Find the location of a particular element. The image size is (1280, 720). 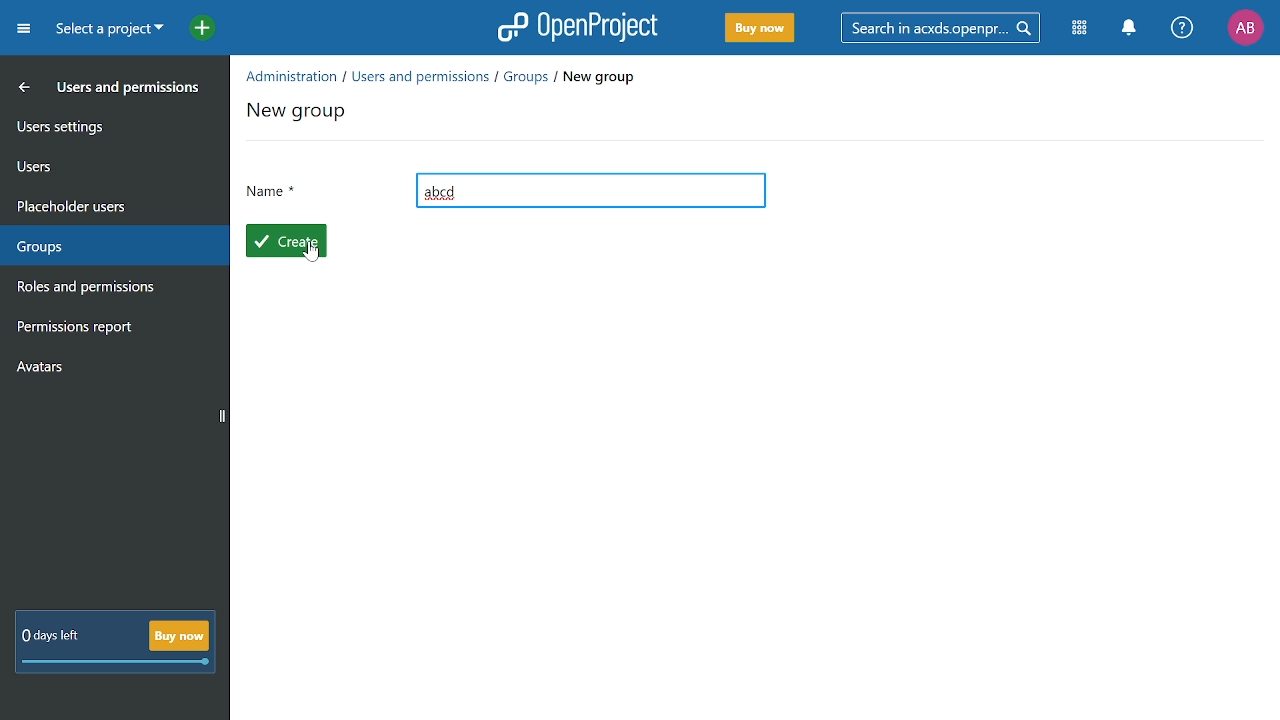

Users and permission is located at coordinates (99, 89).